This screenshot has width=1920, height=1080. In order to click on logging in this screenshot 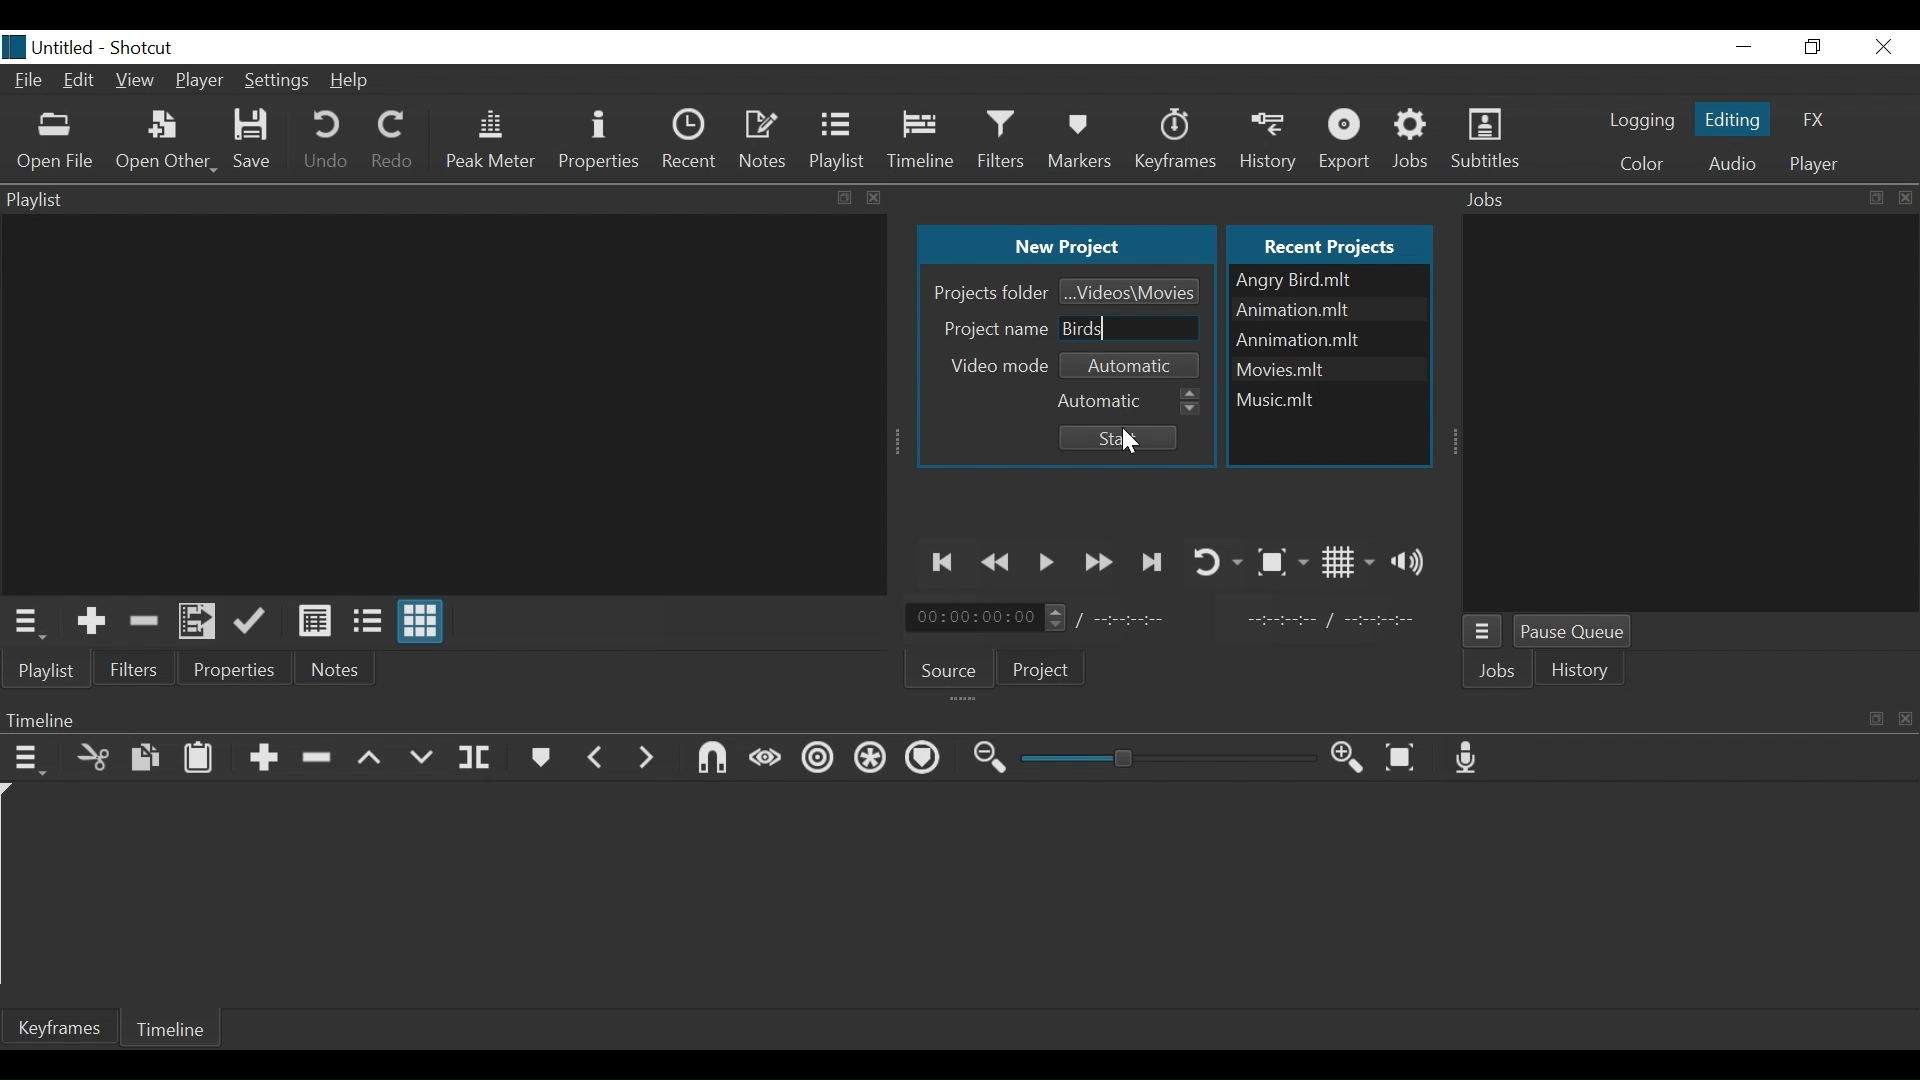, I will do `click(1641, 123)`.